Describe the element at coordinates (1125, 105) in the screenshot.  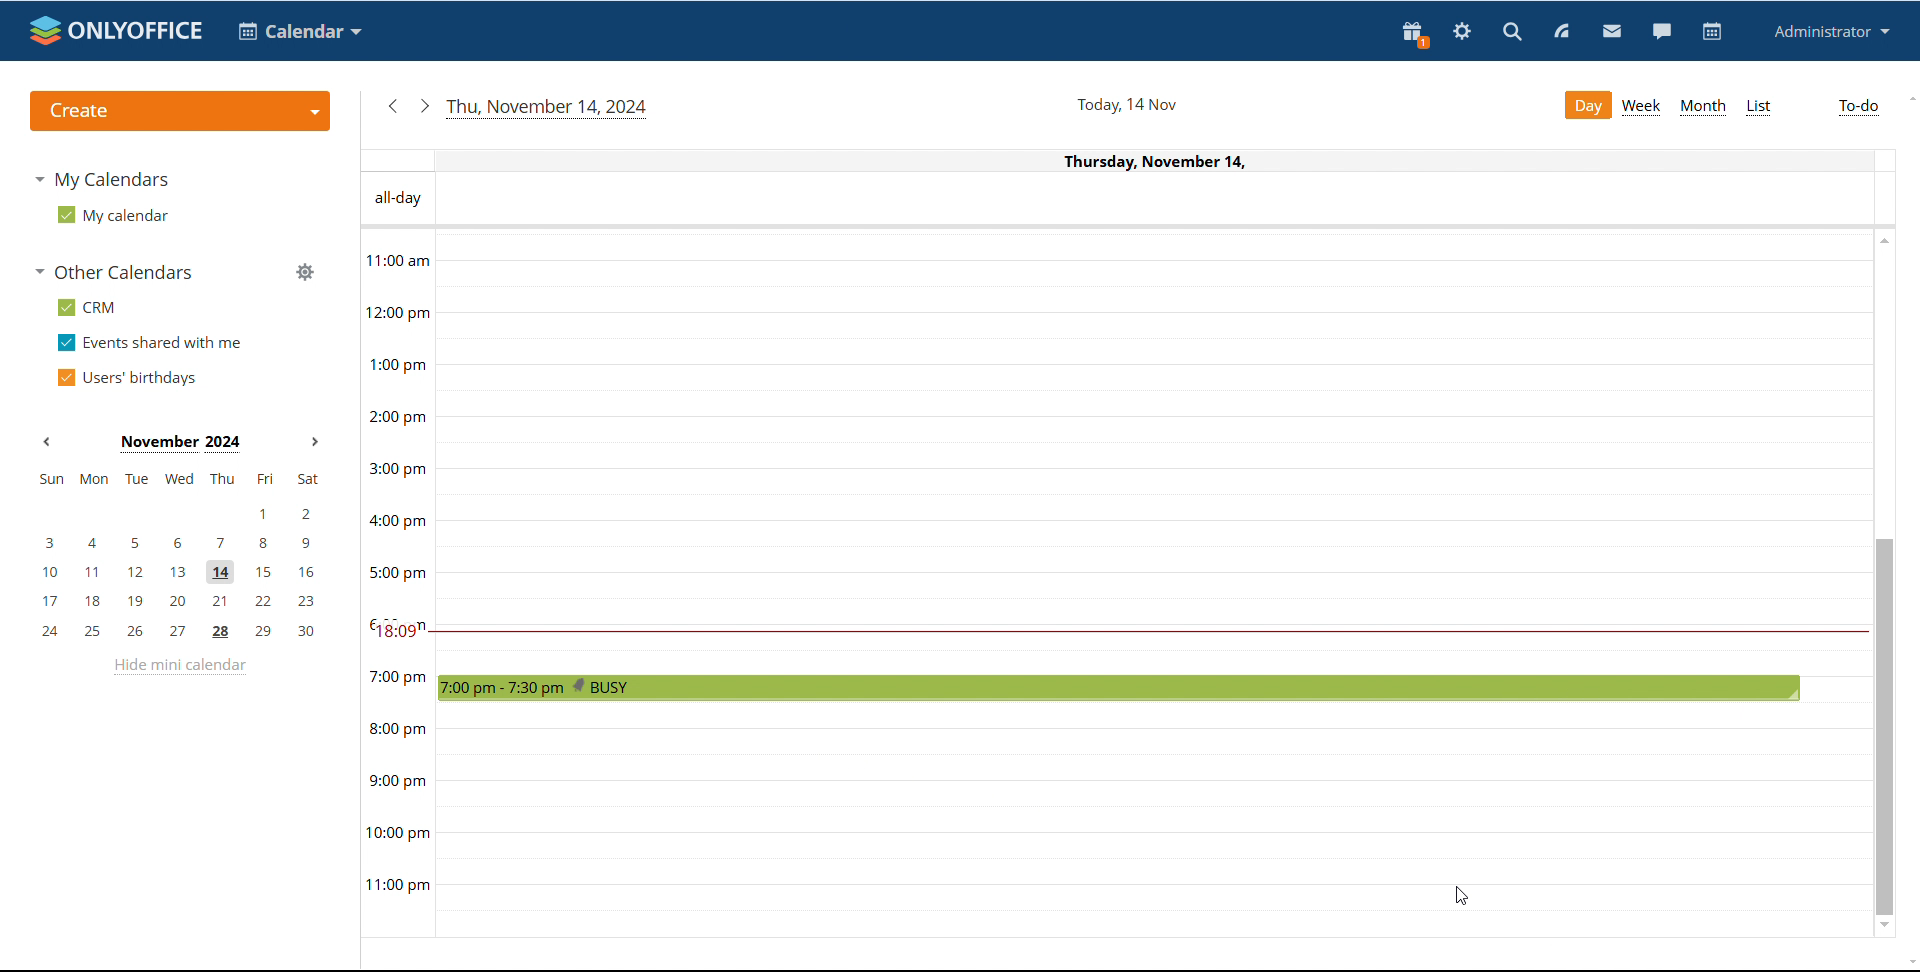
I see `current date` at that location.